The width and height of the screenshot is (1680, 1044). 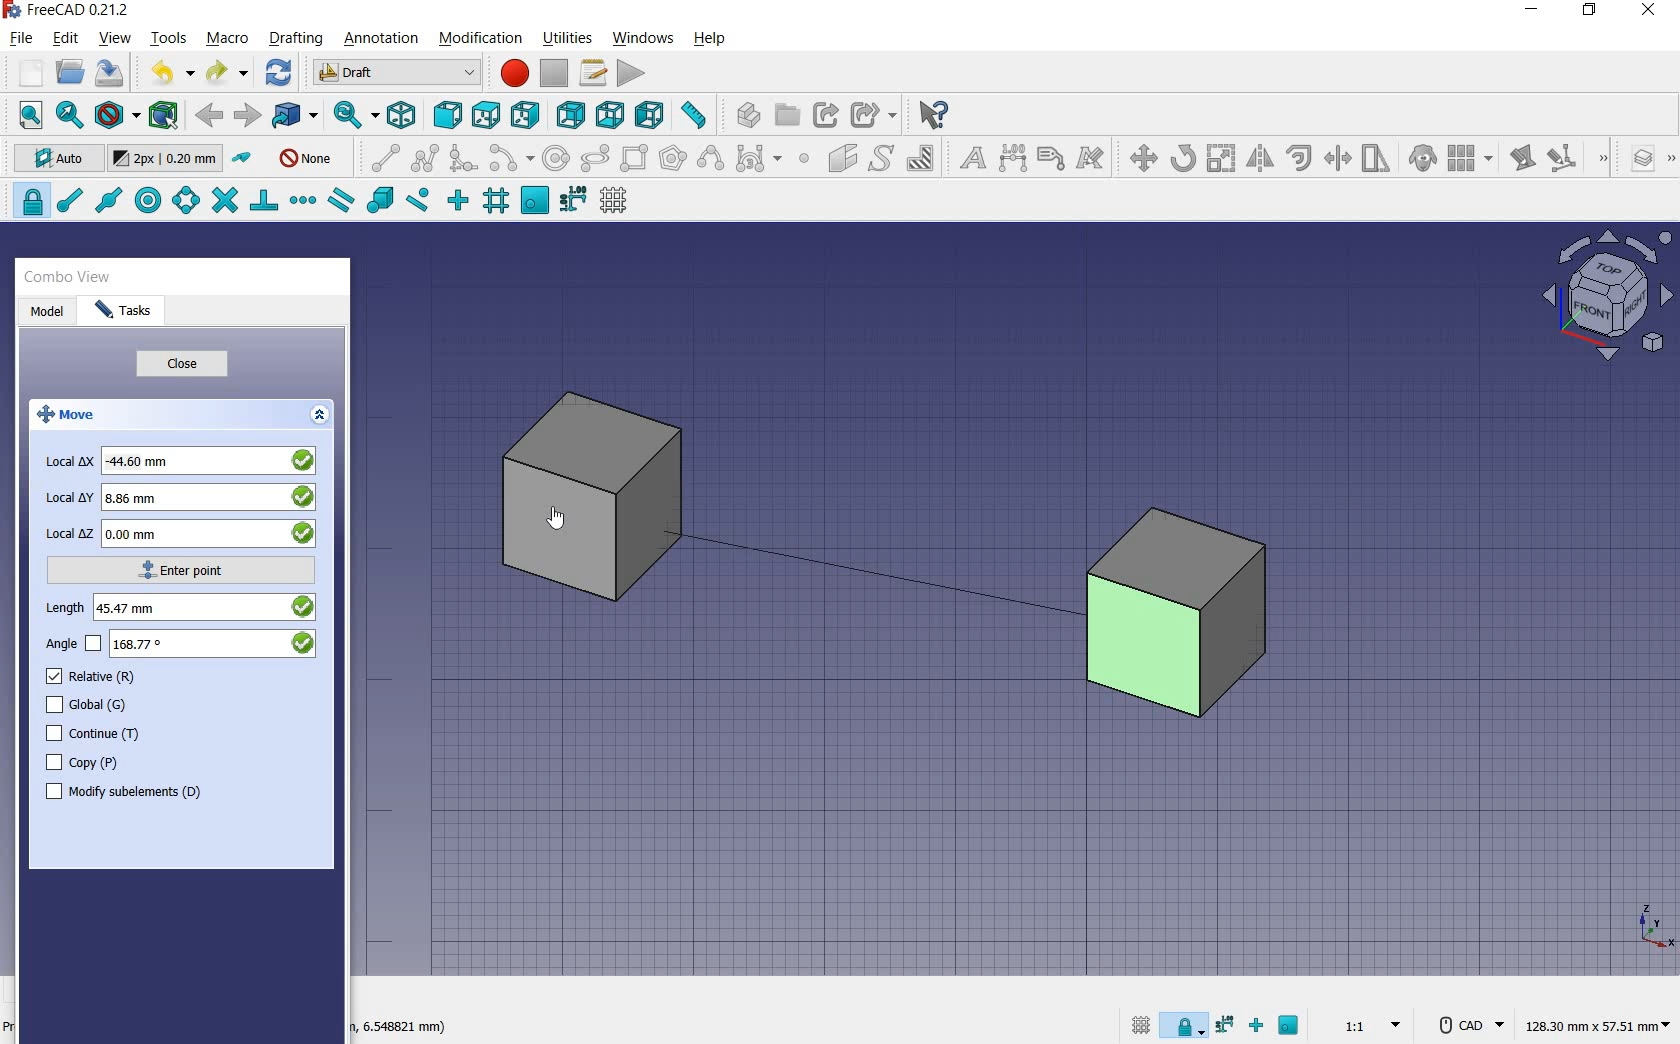 I want to click on scale, so click(x=1222, y=157).